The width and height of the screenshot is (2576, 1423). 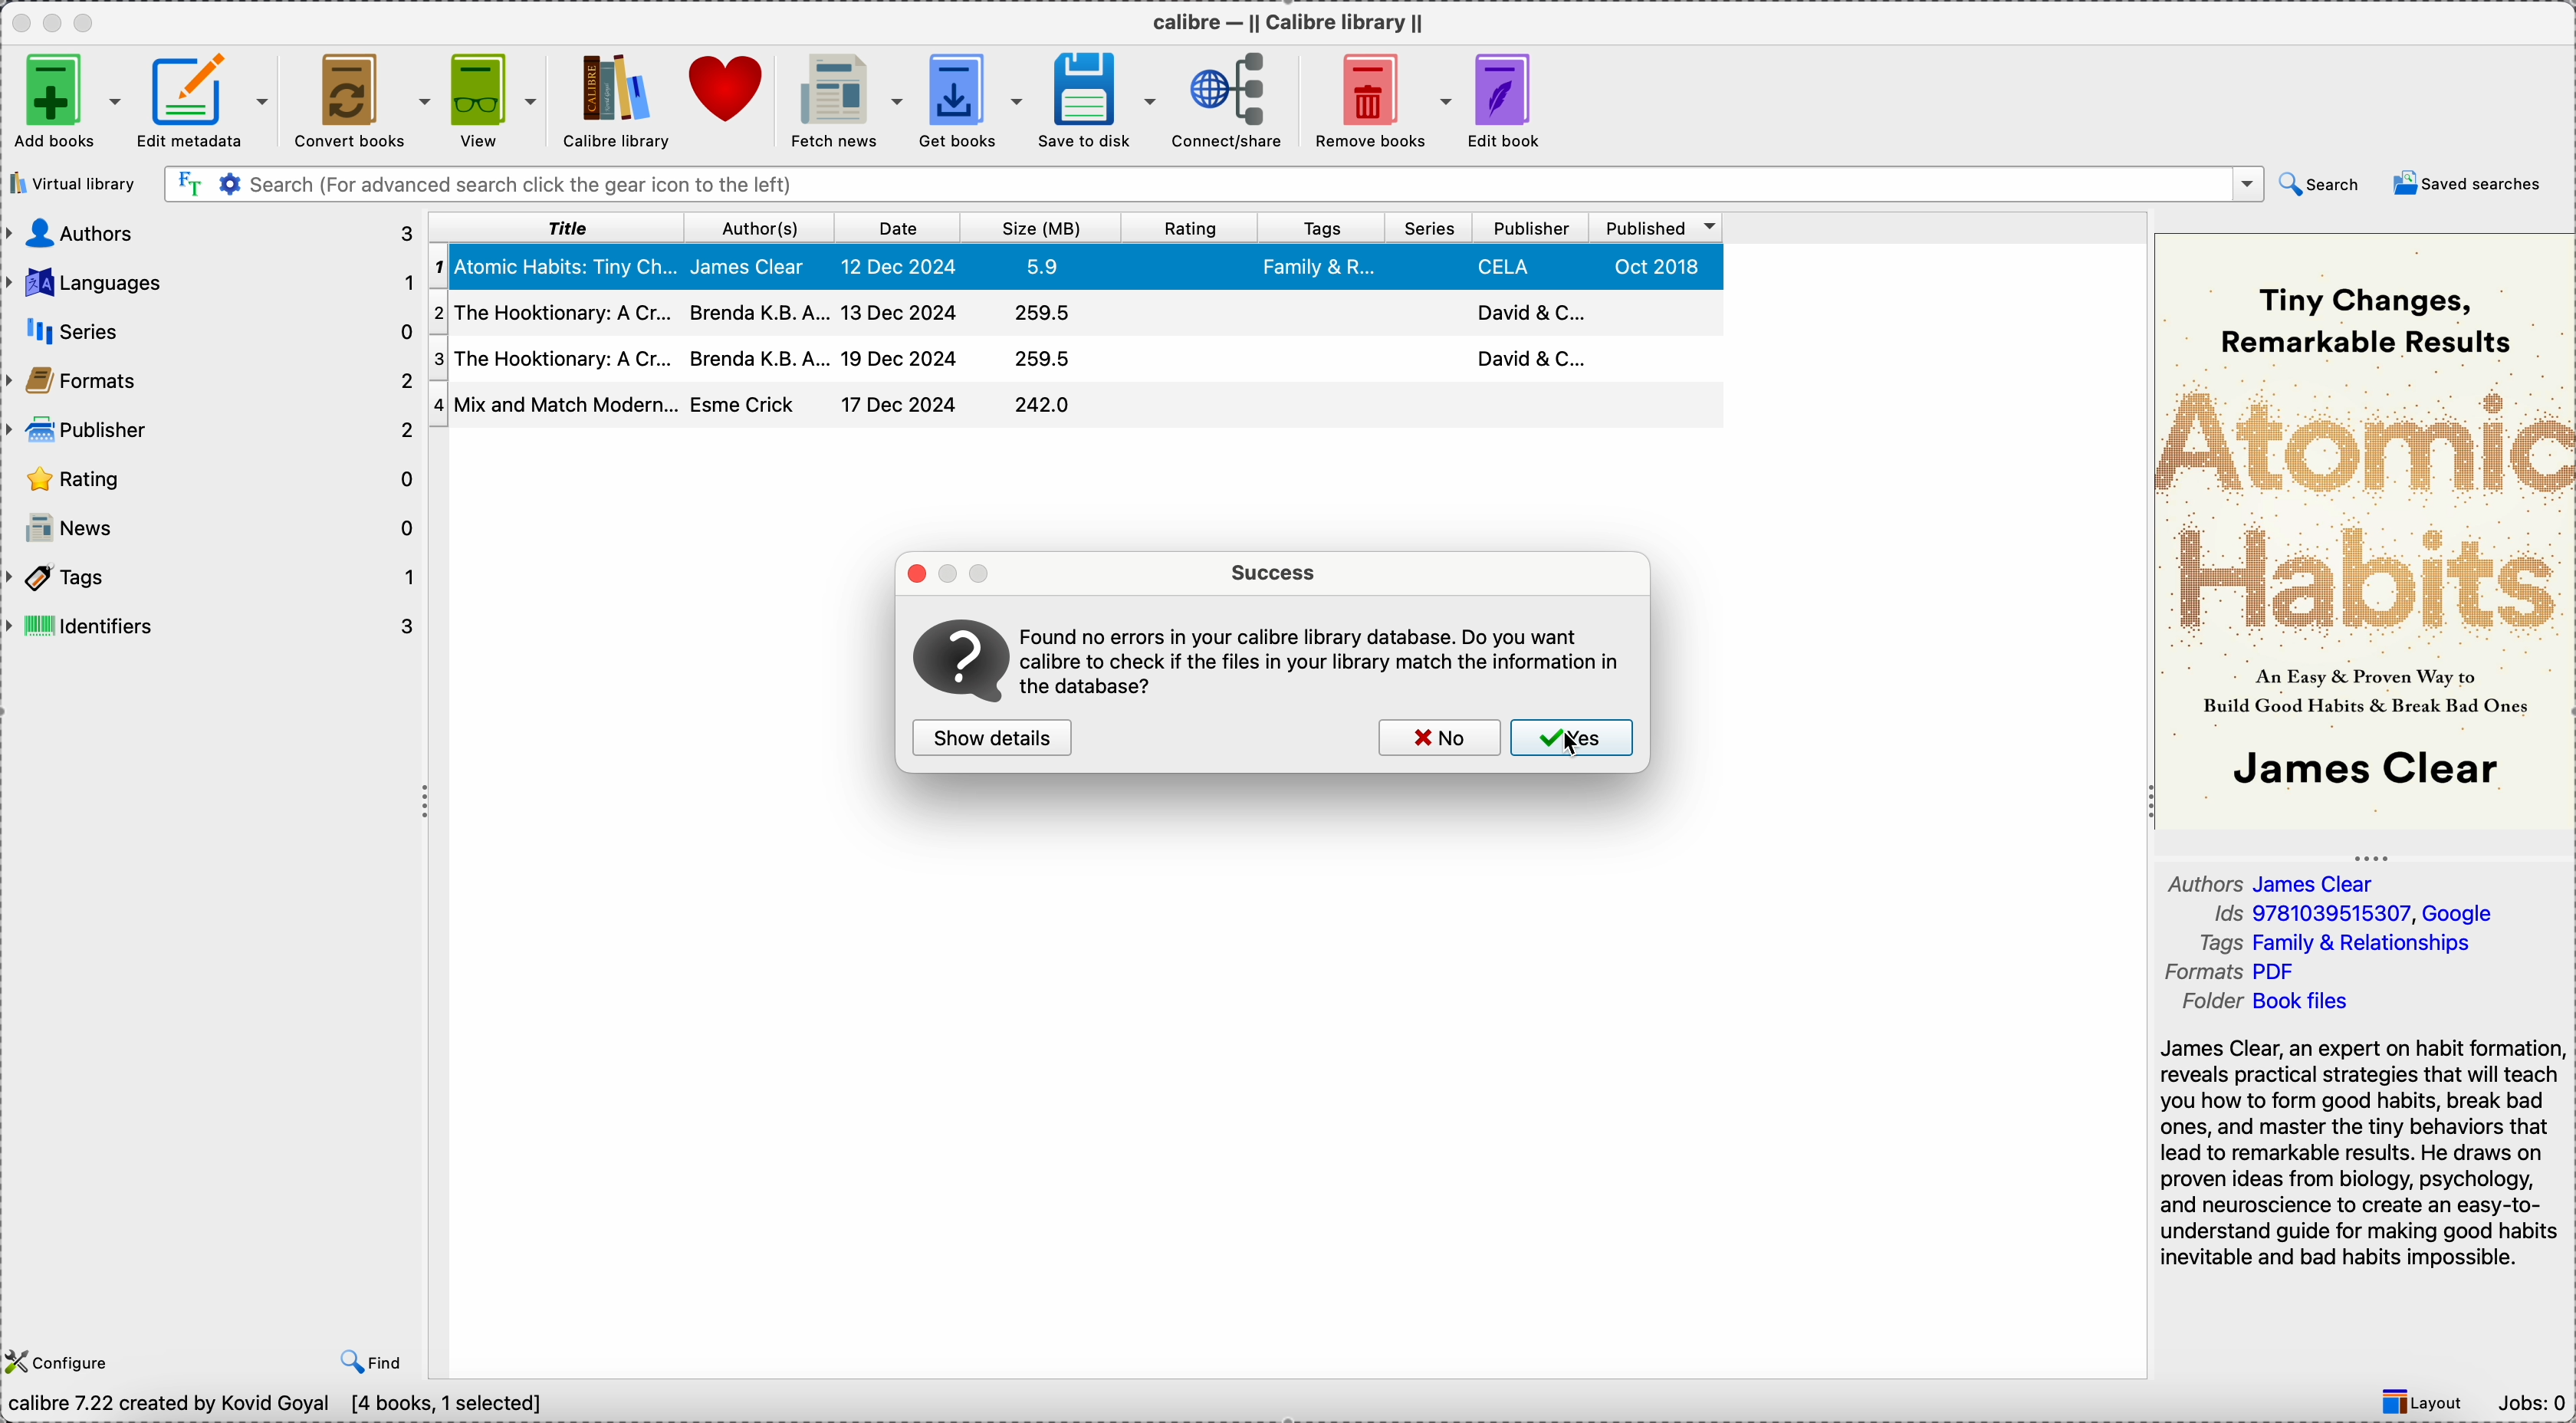 What do you see at coordinates (1444, 740) in the screenshot?
I see `no` at bounding box center [1444, 740].